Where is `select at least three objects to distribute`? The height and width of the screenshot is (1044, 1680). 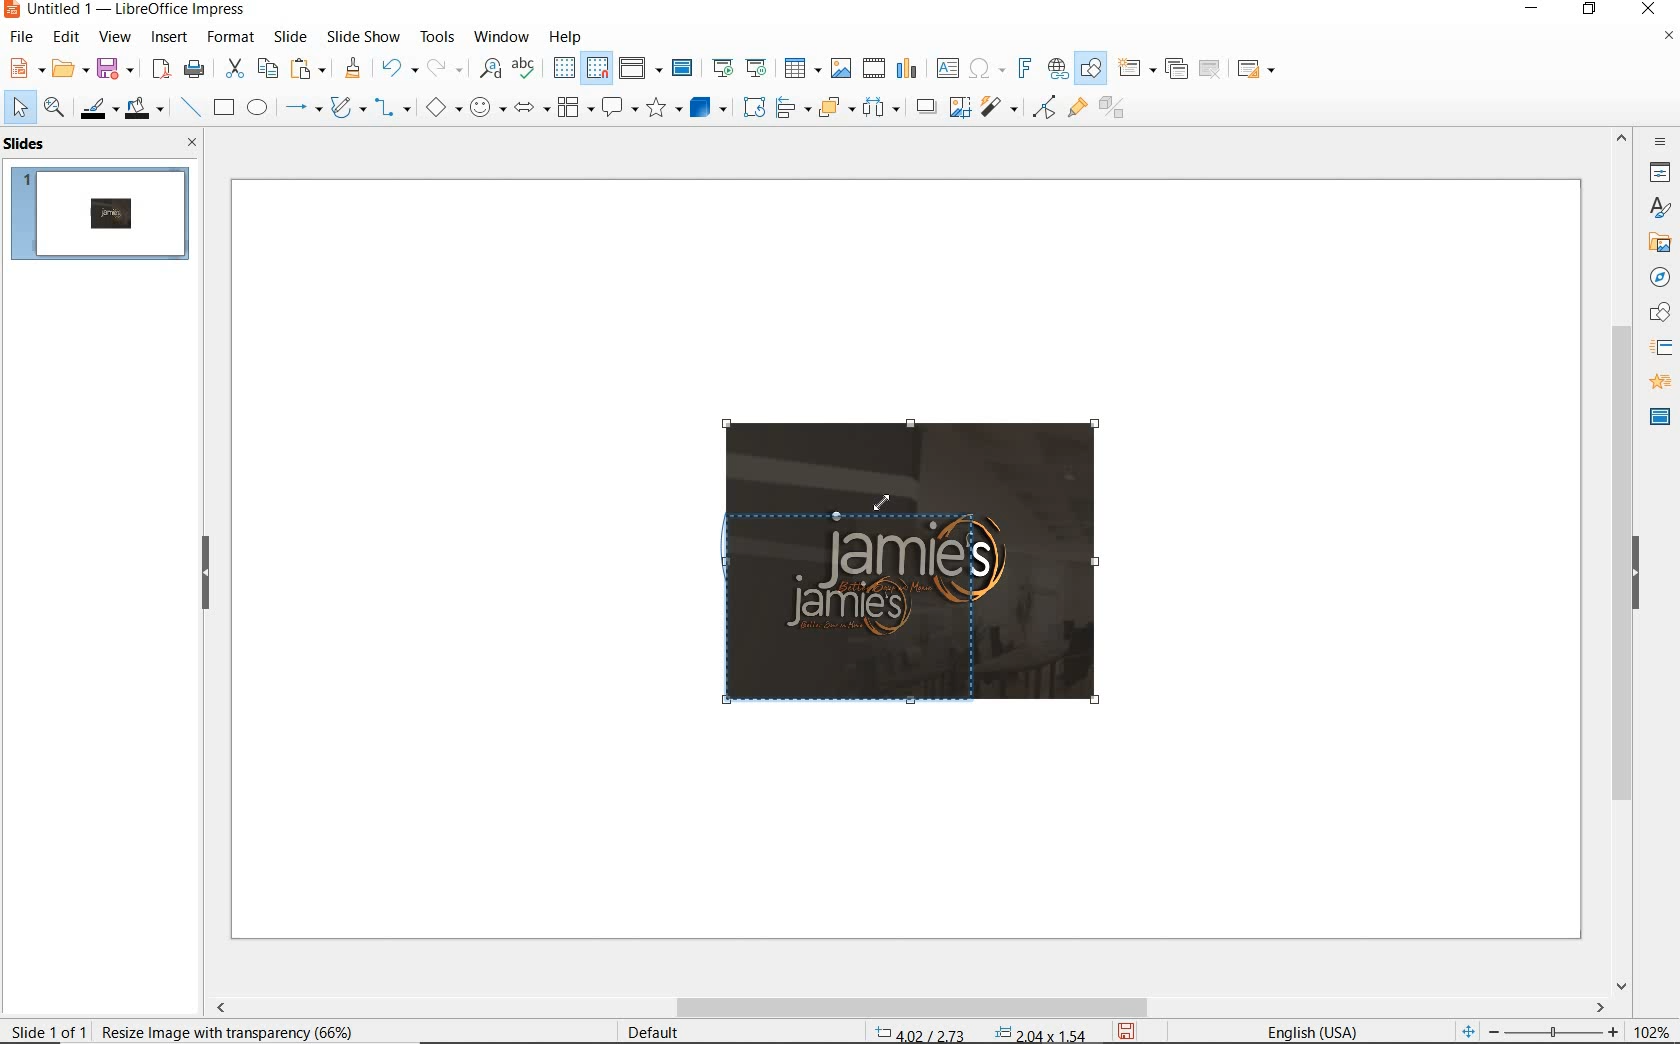 select at least three objects to distribute is located at coordinates (881, 108).